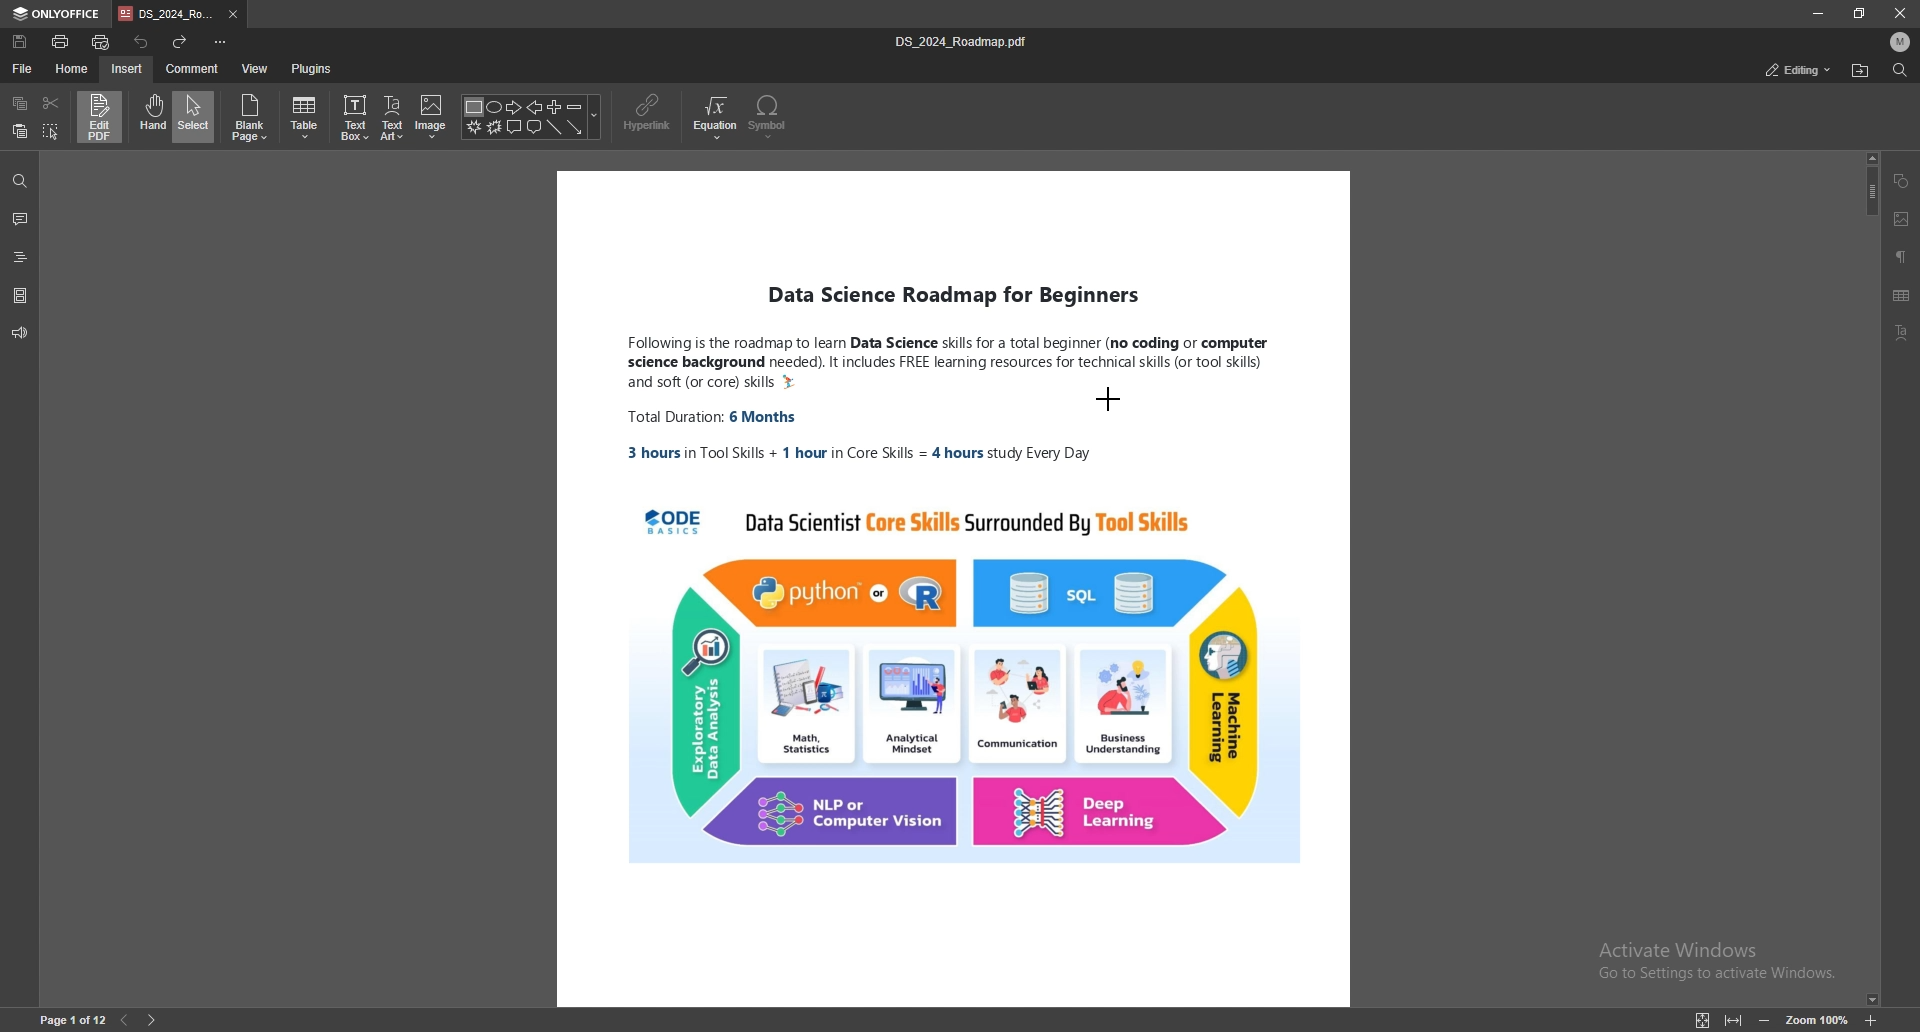  What do you see at coordinates (166, 15) in the screenshot?
I see `tab` at bounding box center [166, 15].